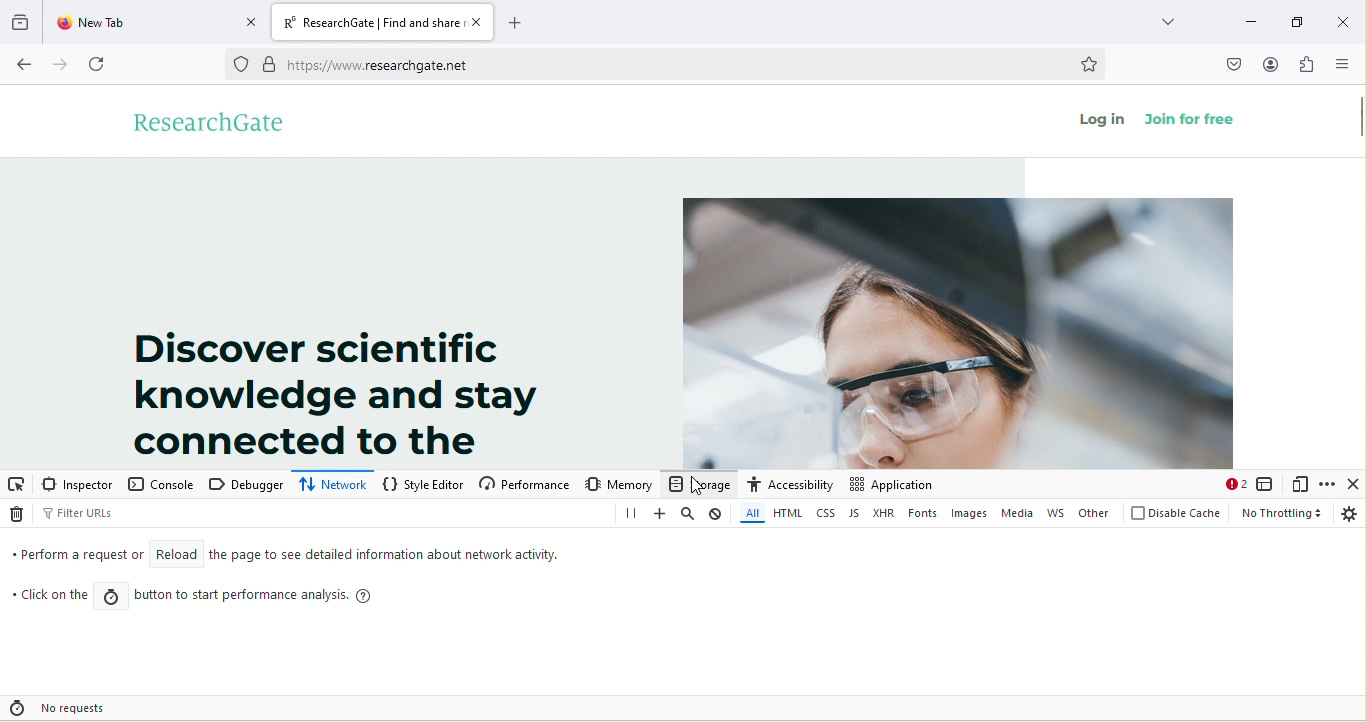 Image resolution: width=1366 pixels, height=722 pixels. Describe the element at coordinates (1167, 24) in the screenshot. I see `search tab` at that location.